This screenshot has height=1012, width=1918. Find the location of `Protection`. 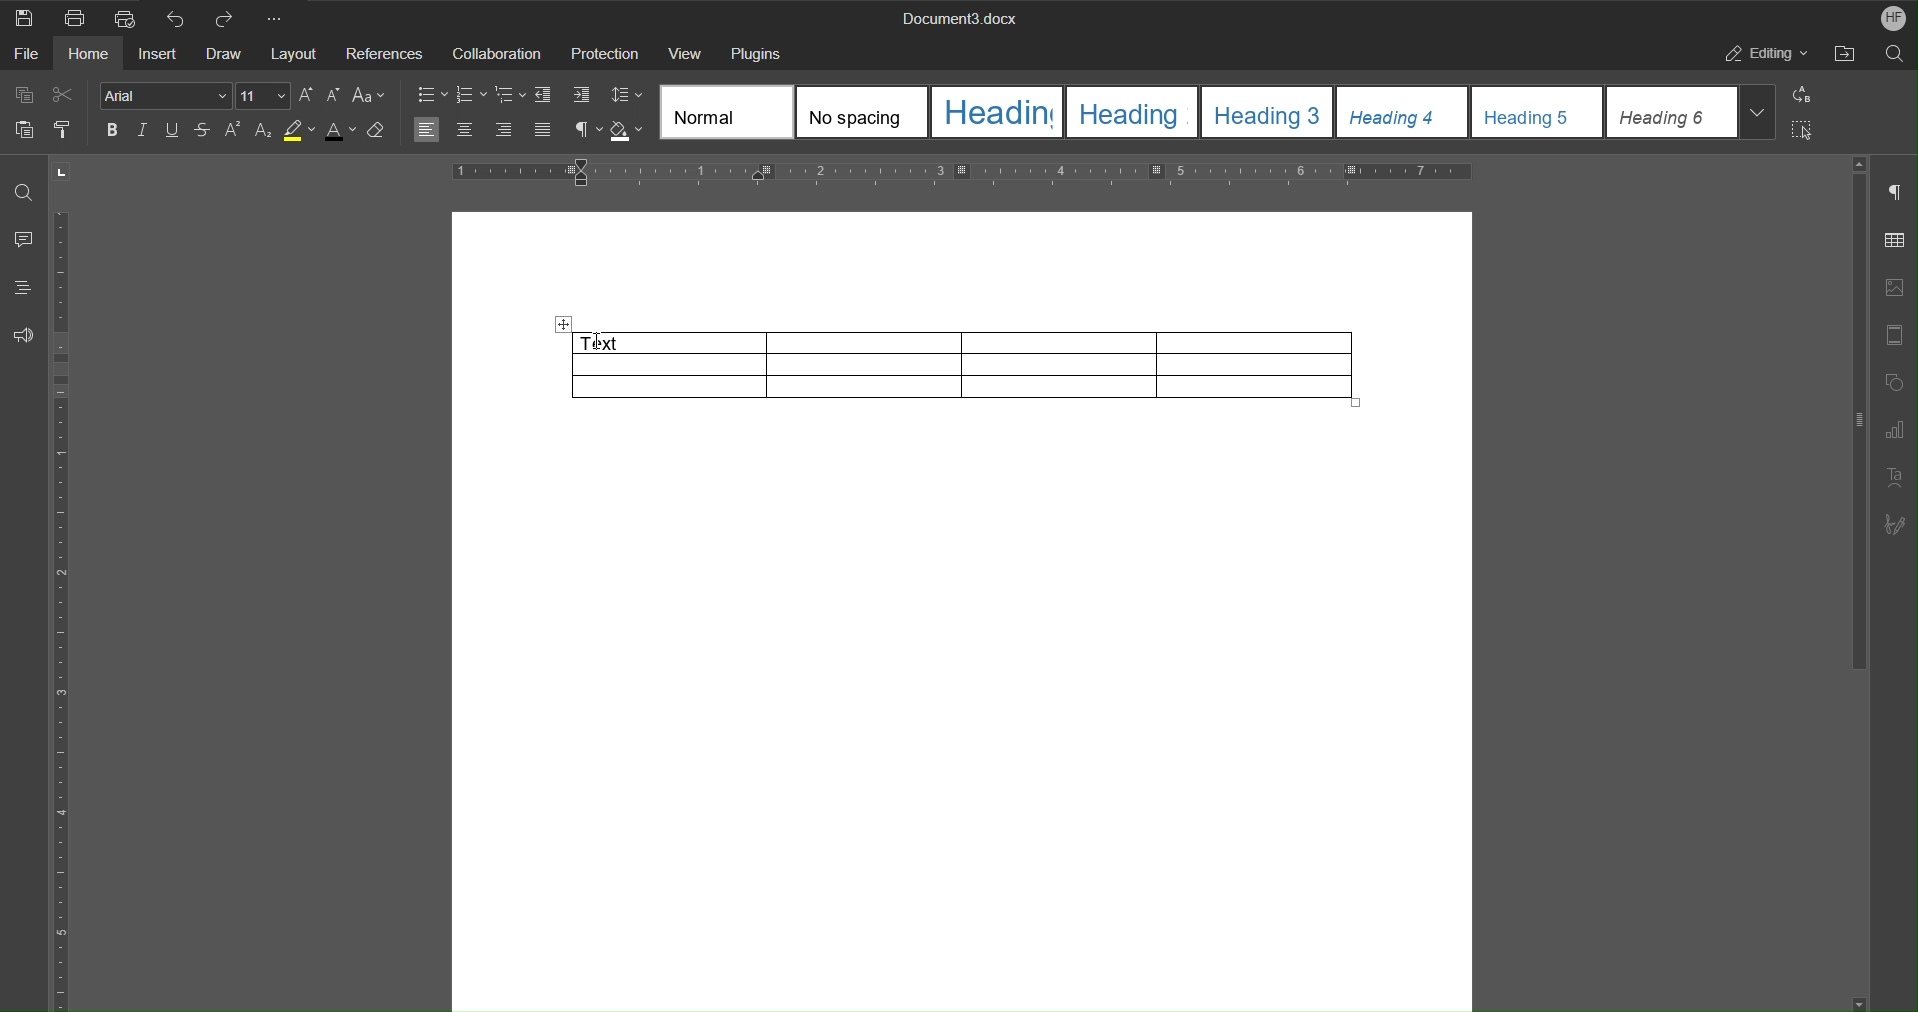

Protection is located at coordinates (604, 52).